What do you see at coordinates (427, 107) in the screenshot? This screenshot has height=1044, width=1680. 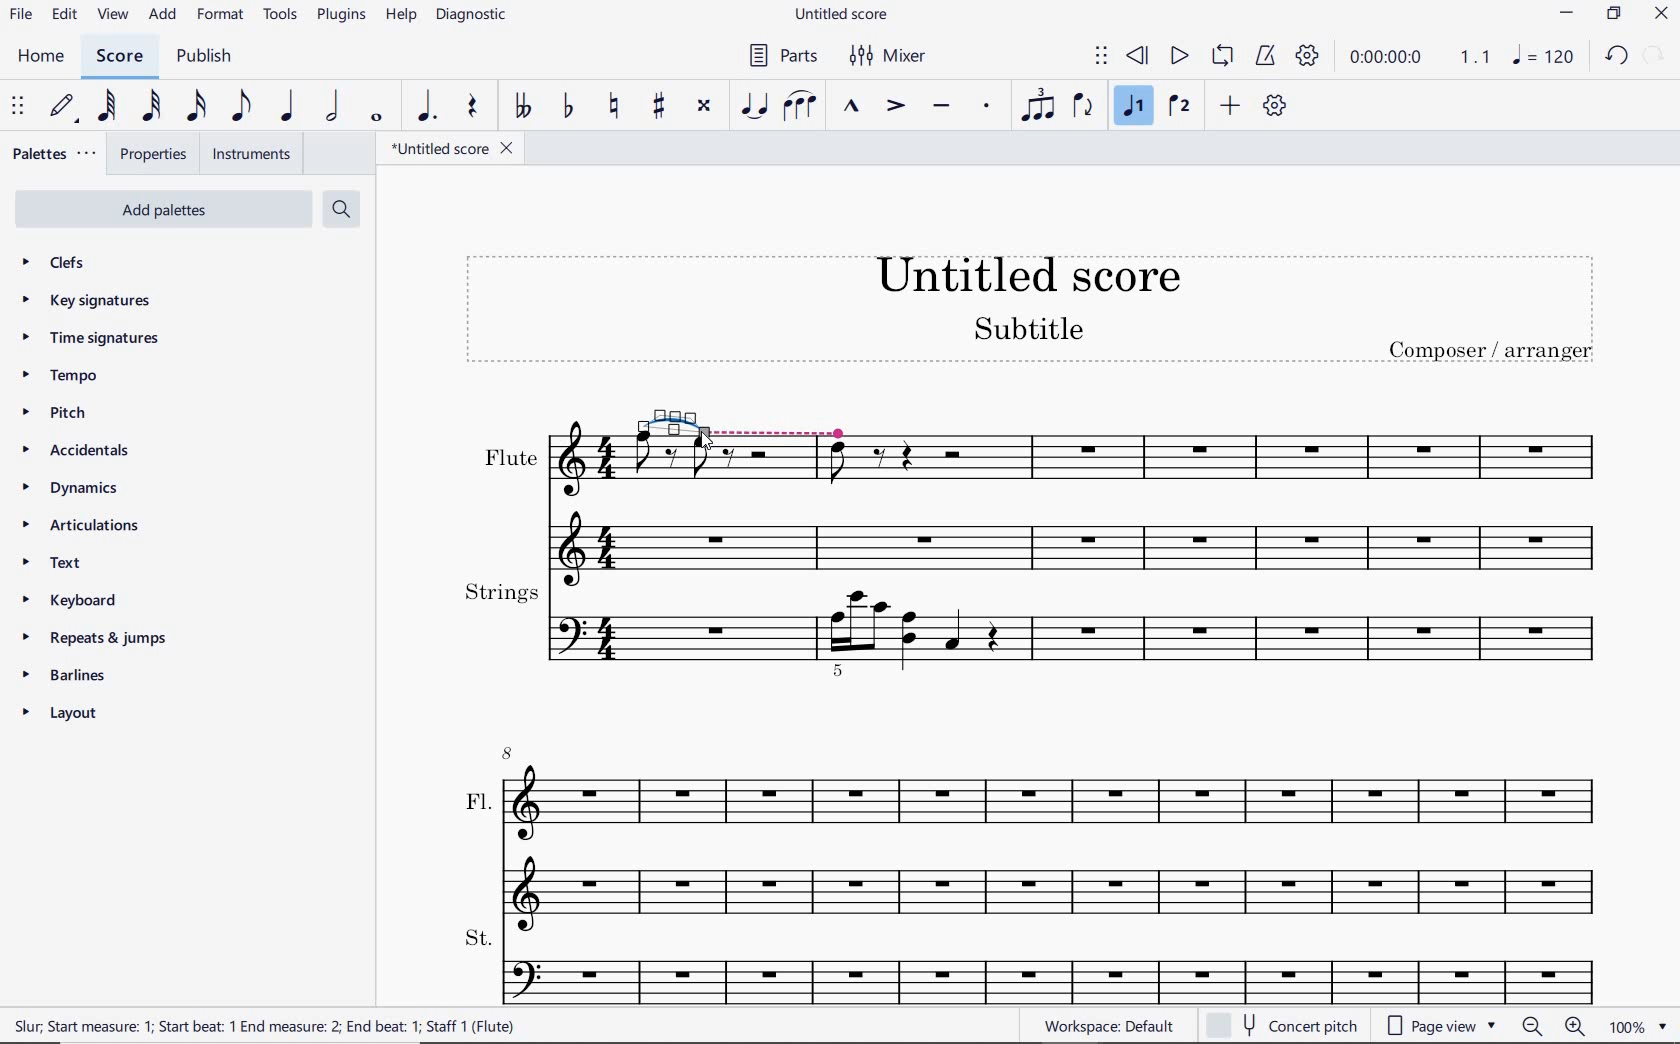 I see `AUGMENTATION DOT` at bounding box center [427, 107].